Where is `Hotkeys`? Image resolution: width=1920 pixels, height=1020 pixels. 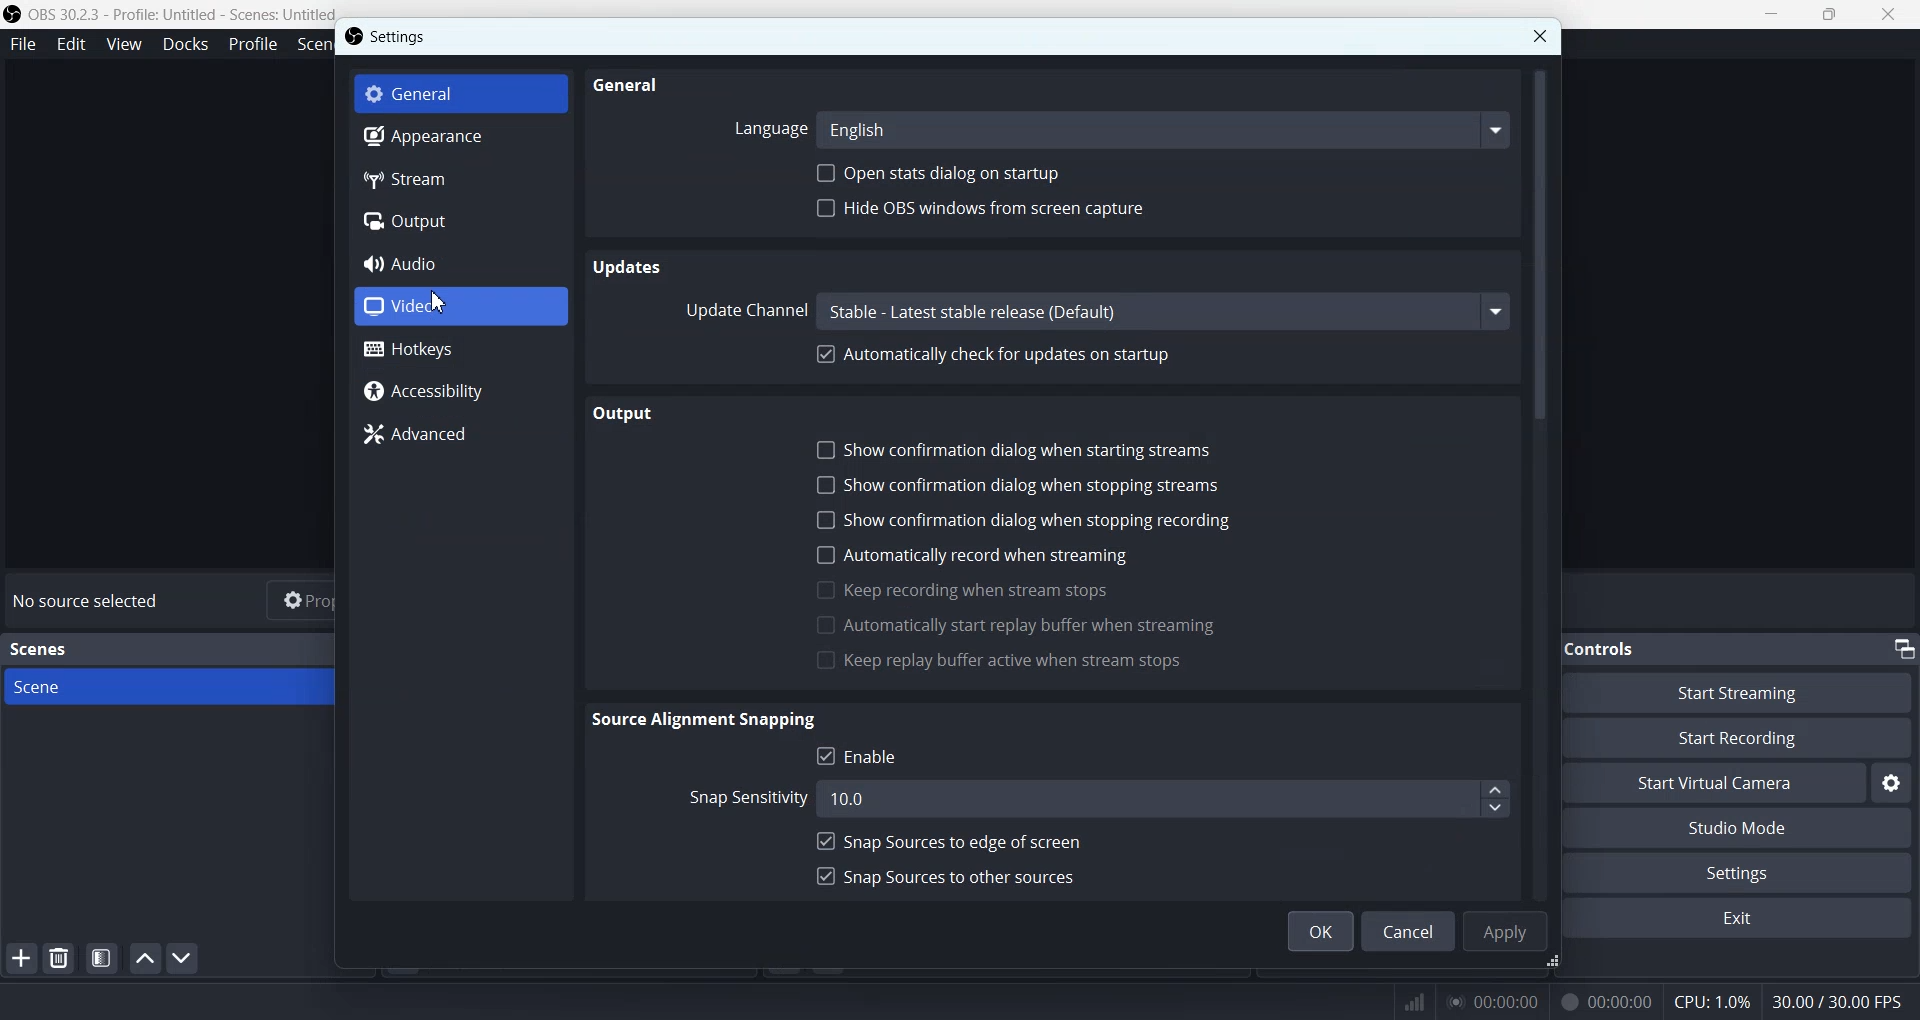
Hotkeys is located at coordinates (461, 349).